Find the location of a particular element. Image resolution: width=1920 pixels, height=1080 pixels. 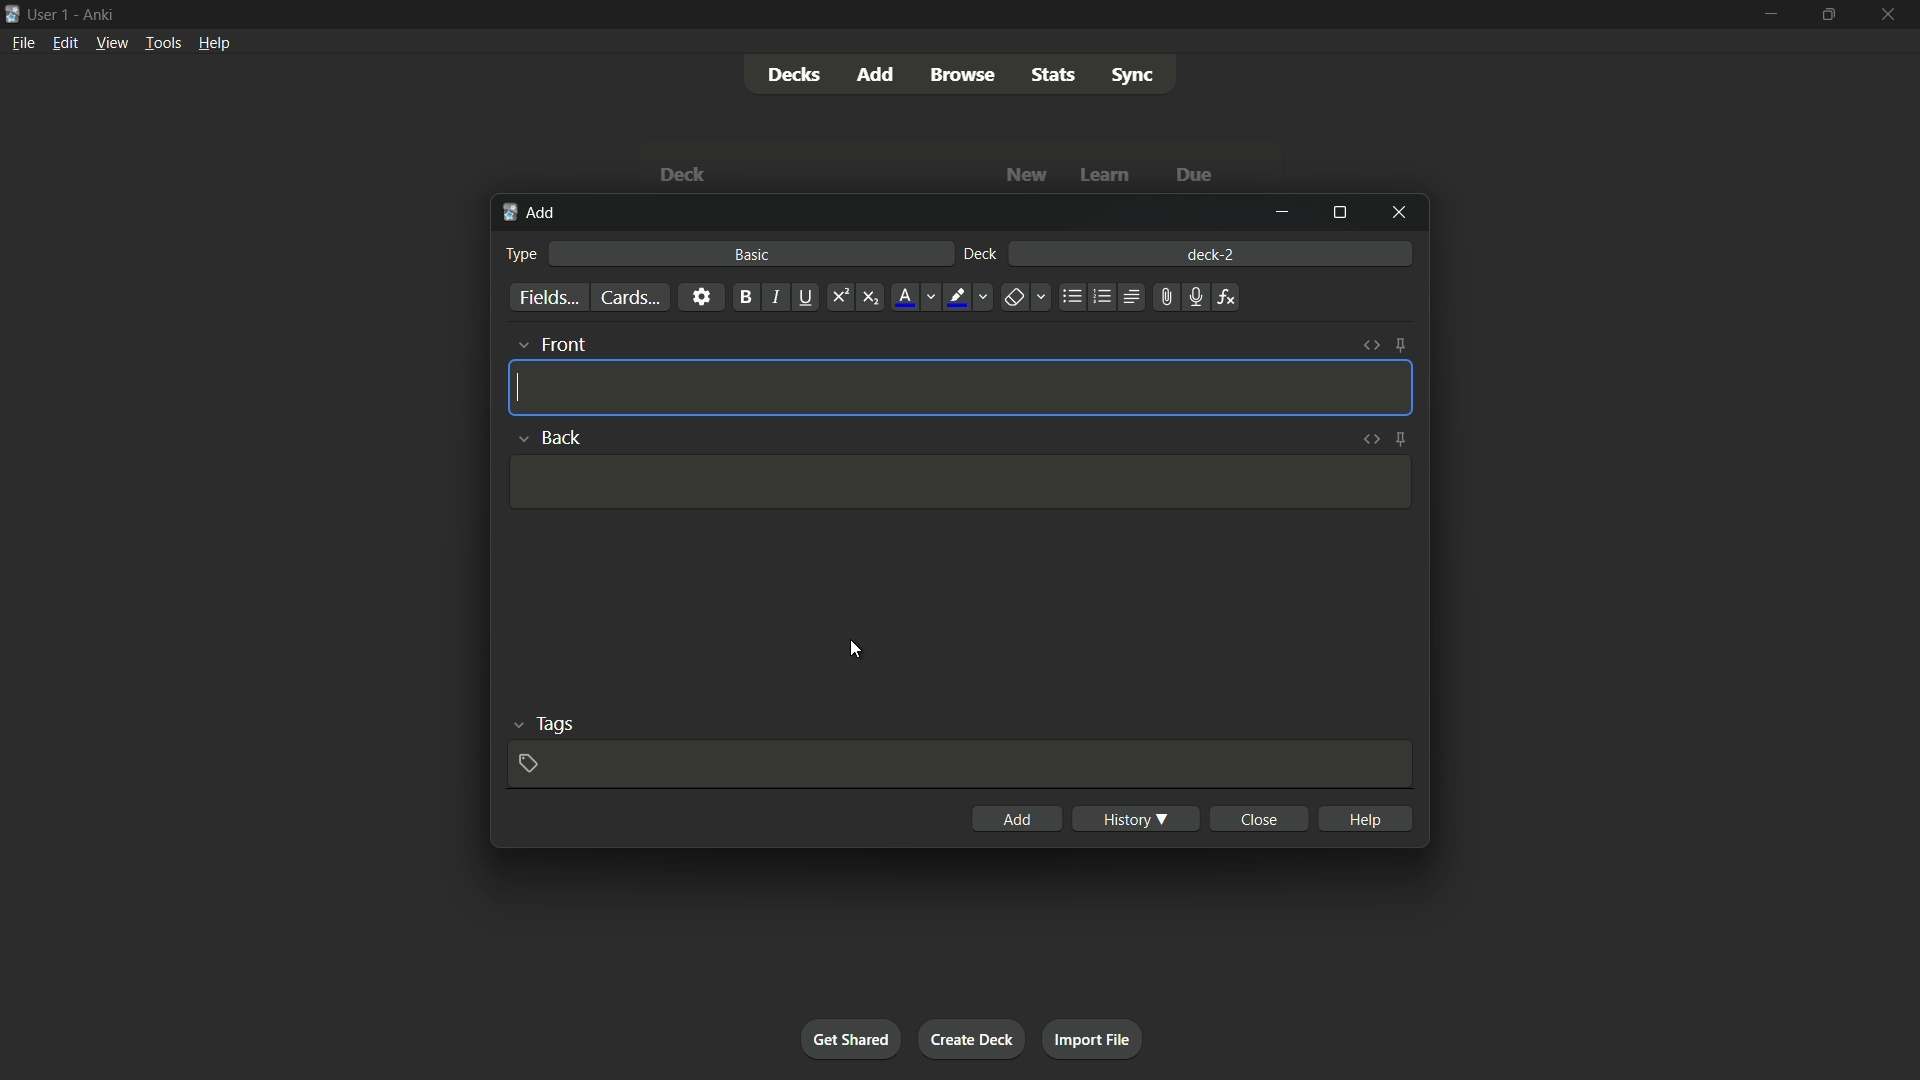

superscript is located at coordinates (840, 298).